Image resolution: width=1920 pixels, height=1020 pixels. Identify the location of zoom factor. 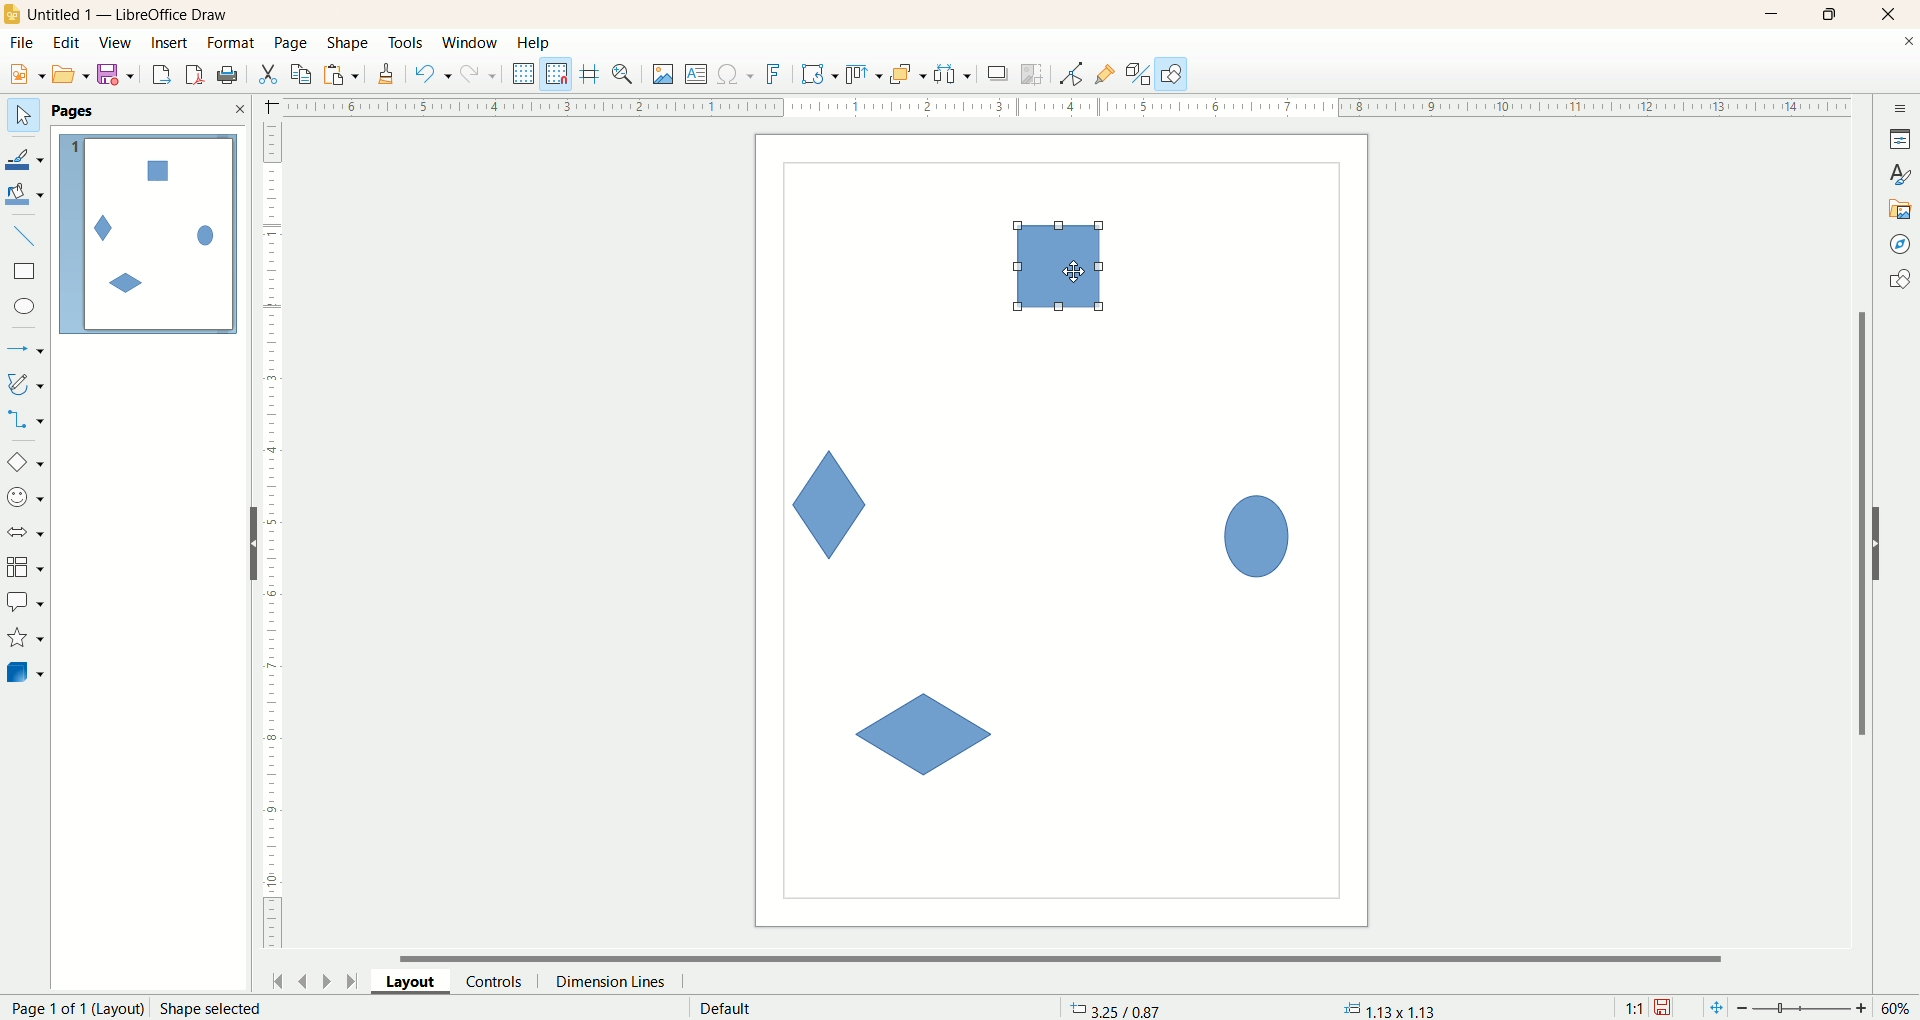
(1805, 1009).